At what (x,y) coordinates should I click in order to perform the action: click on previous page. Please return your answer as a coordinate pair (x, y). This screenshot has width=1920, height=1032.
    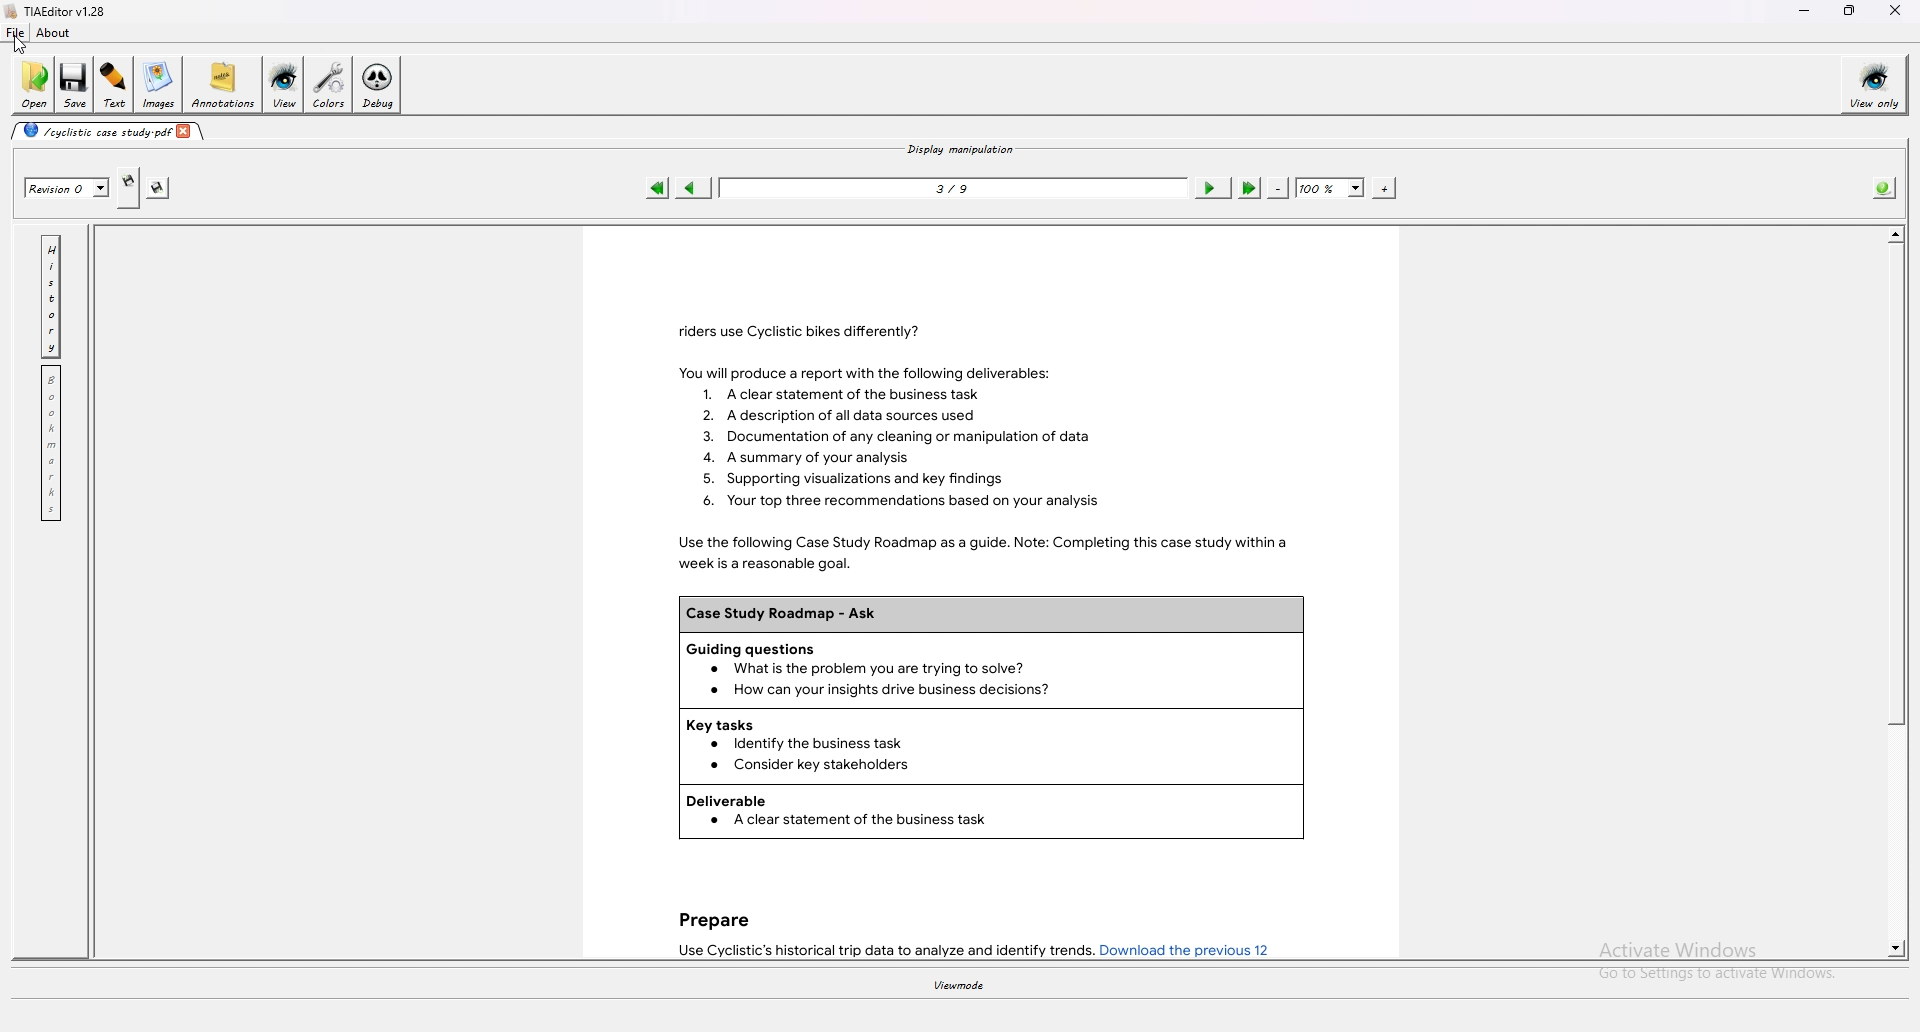
    Looking at the image, I should click on (692, 188).